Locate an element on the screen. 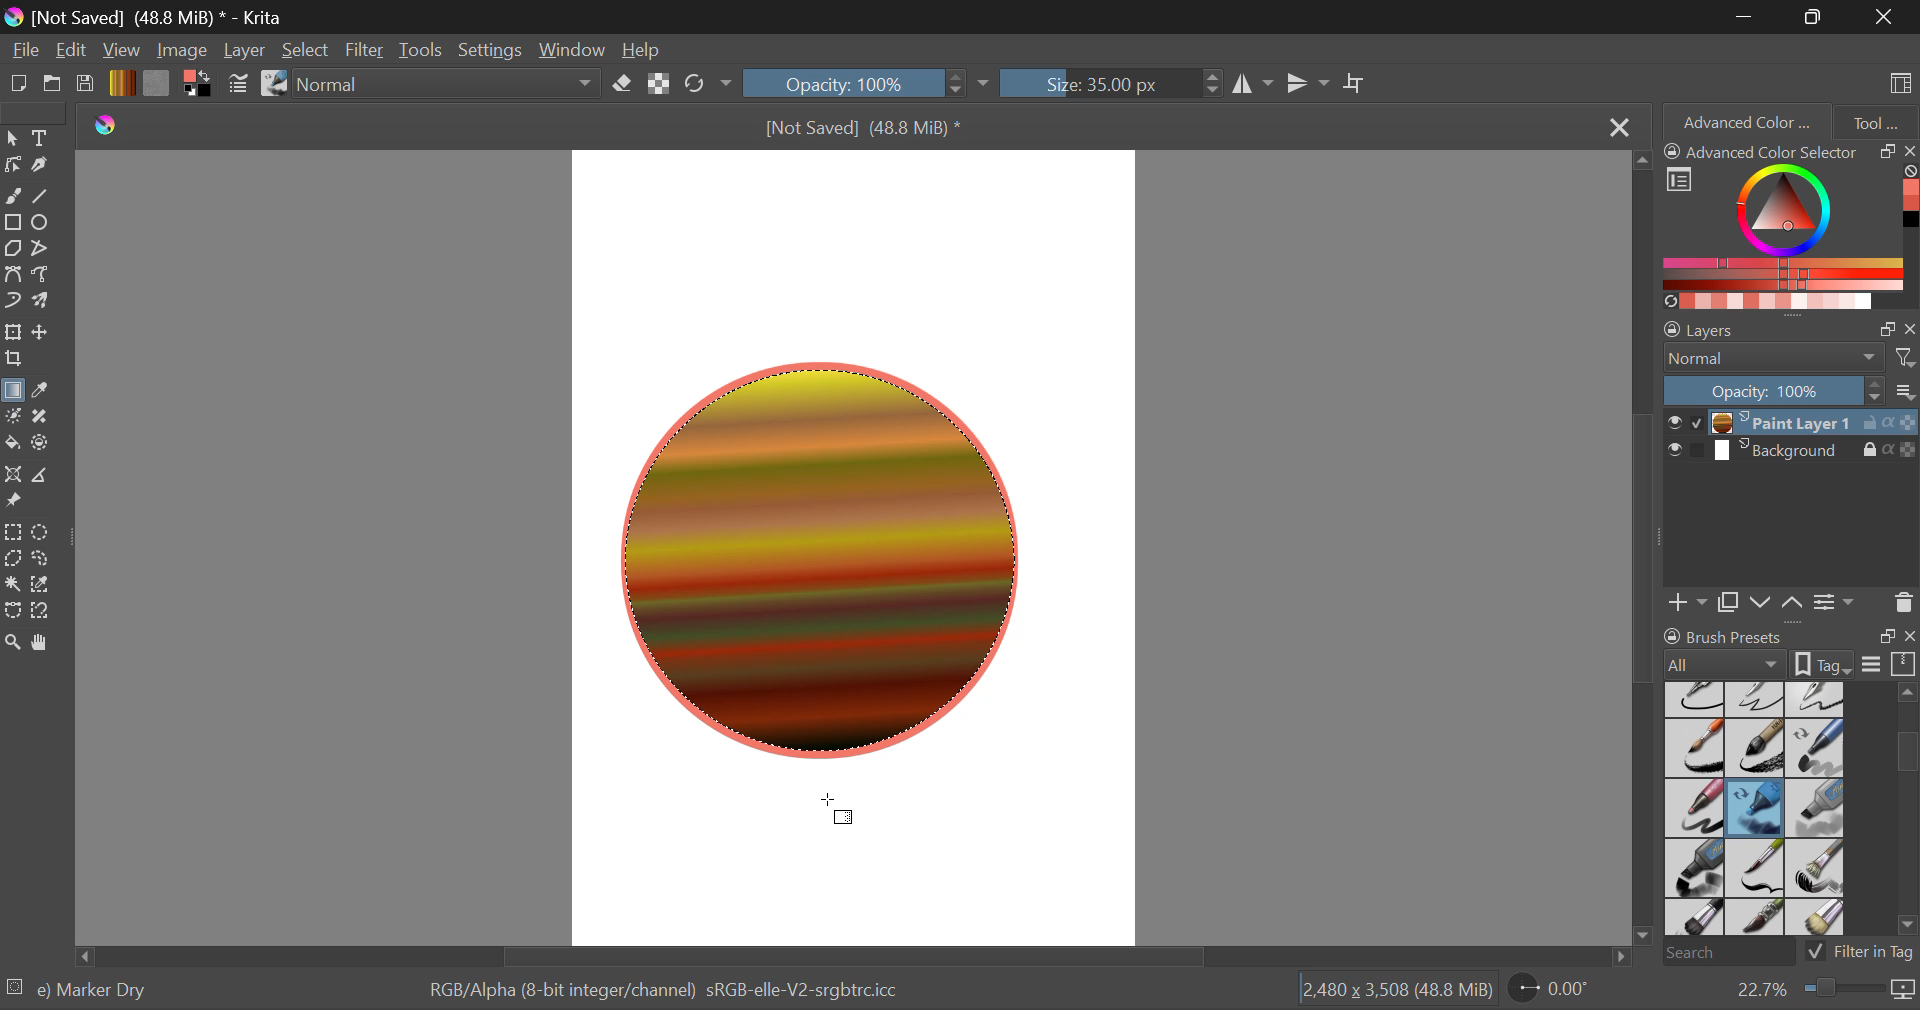 The height and width of the screenshot is (1010, 1920). Choose Workspace is located at coordinates (1897, 81).